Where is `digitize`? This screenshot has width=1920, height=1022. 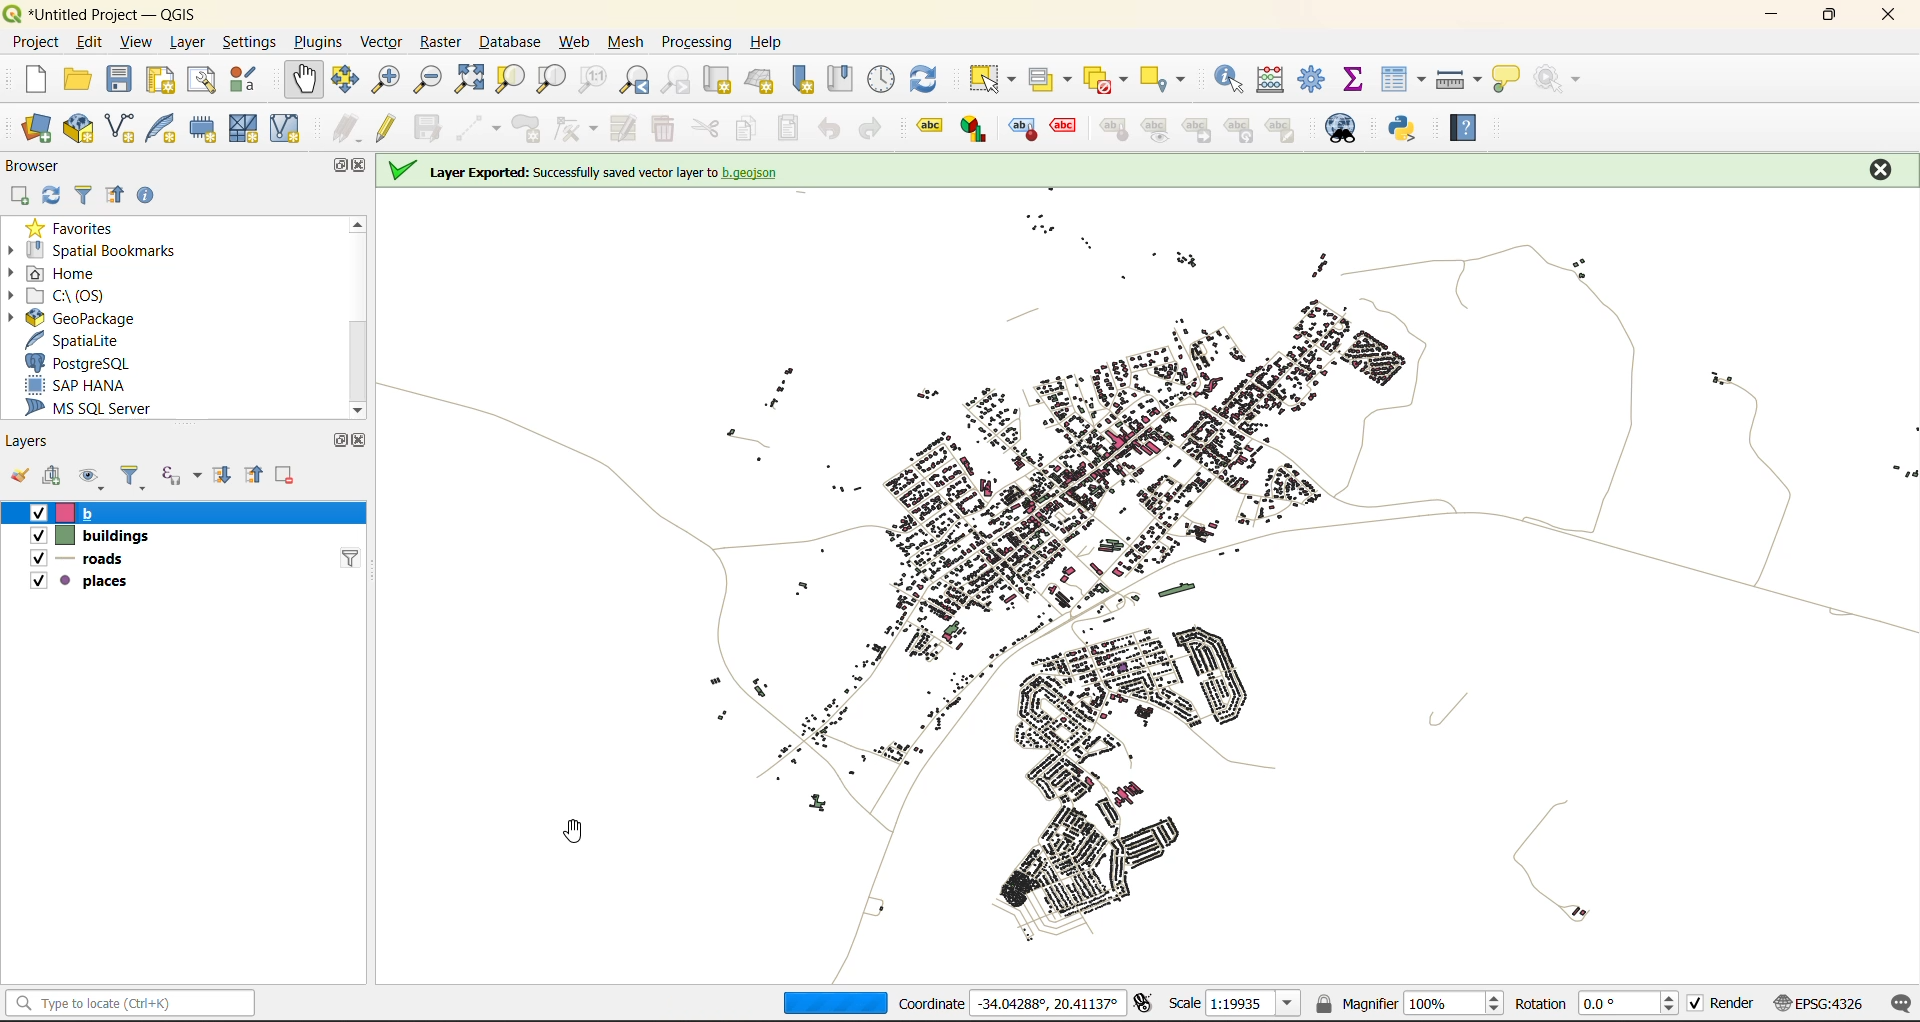
digitize is located at coordinates (479, 128).